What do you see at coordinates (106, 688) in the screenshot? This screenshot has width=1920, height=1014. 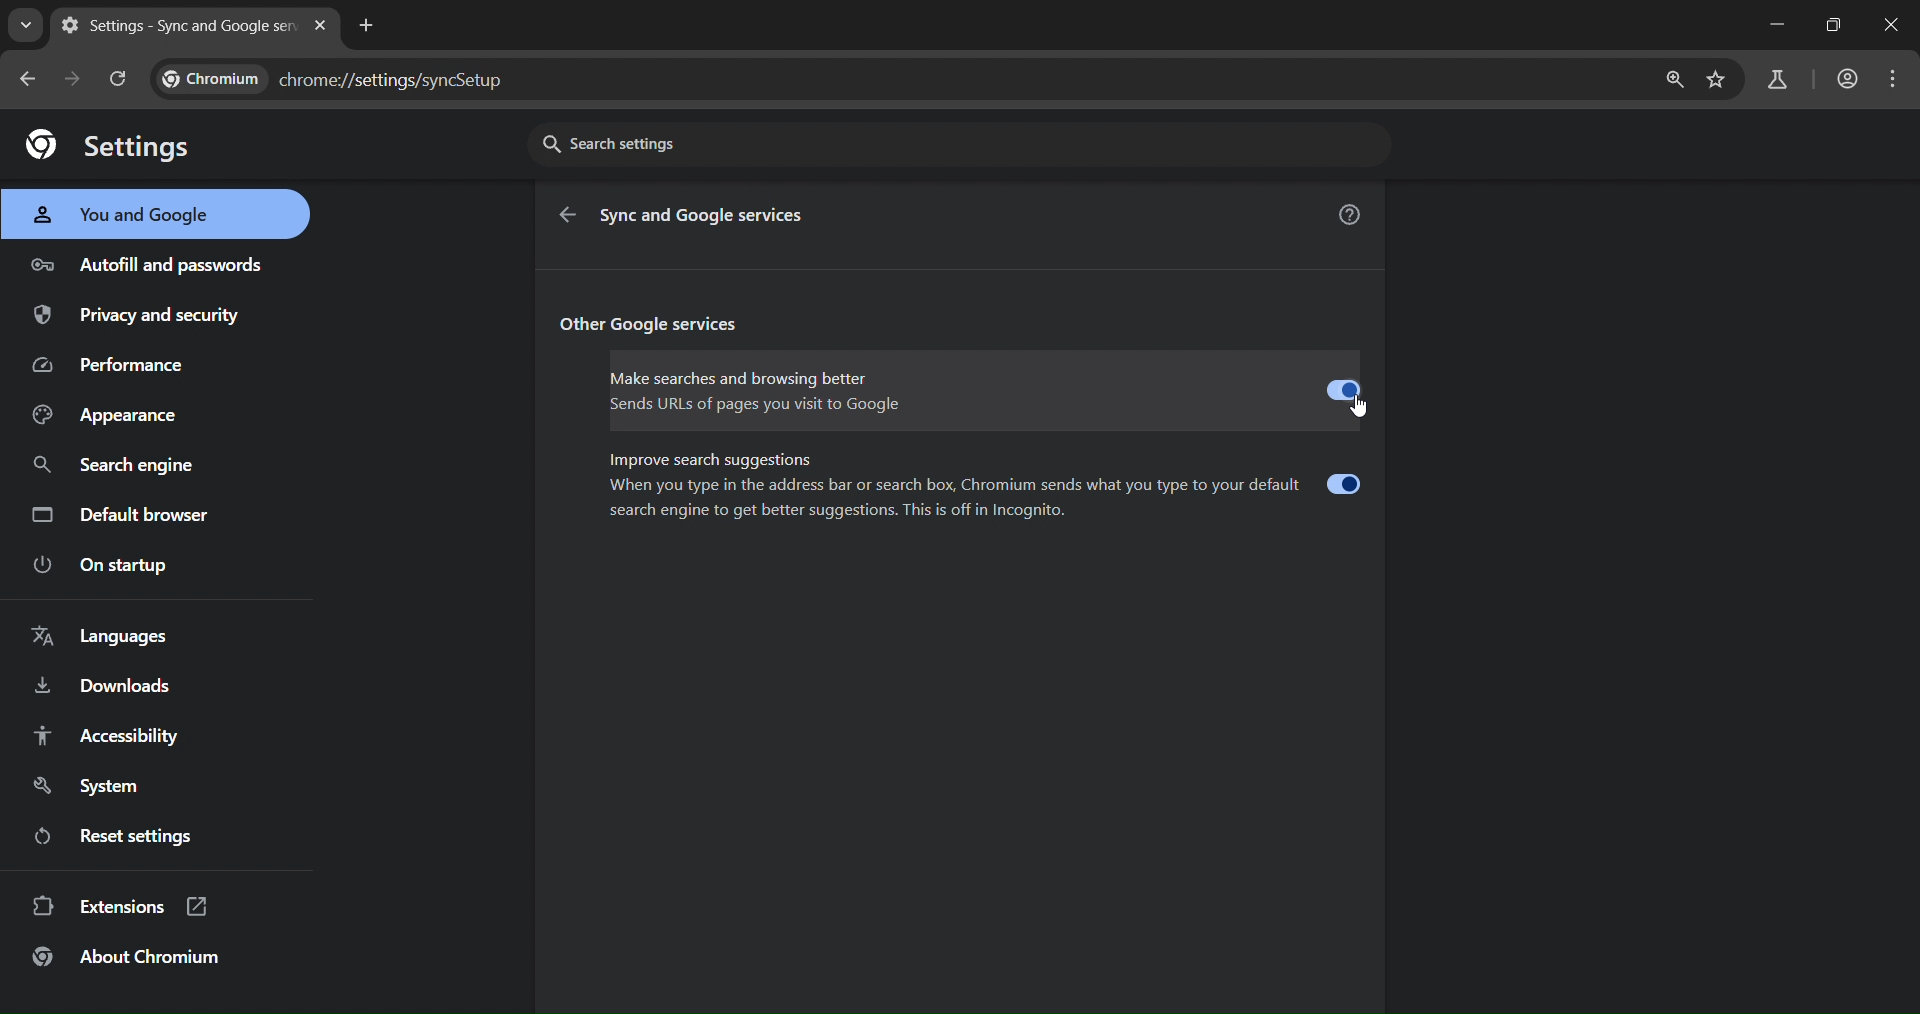 I see `downloads` at bounding box center [106, 688].